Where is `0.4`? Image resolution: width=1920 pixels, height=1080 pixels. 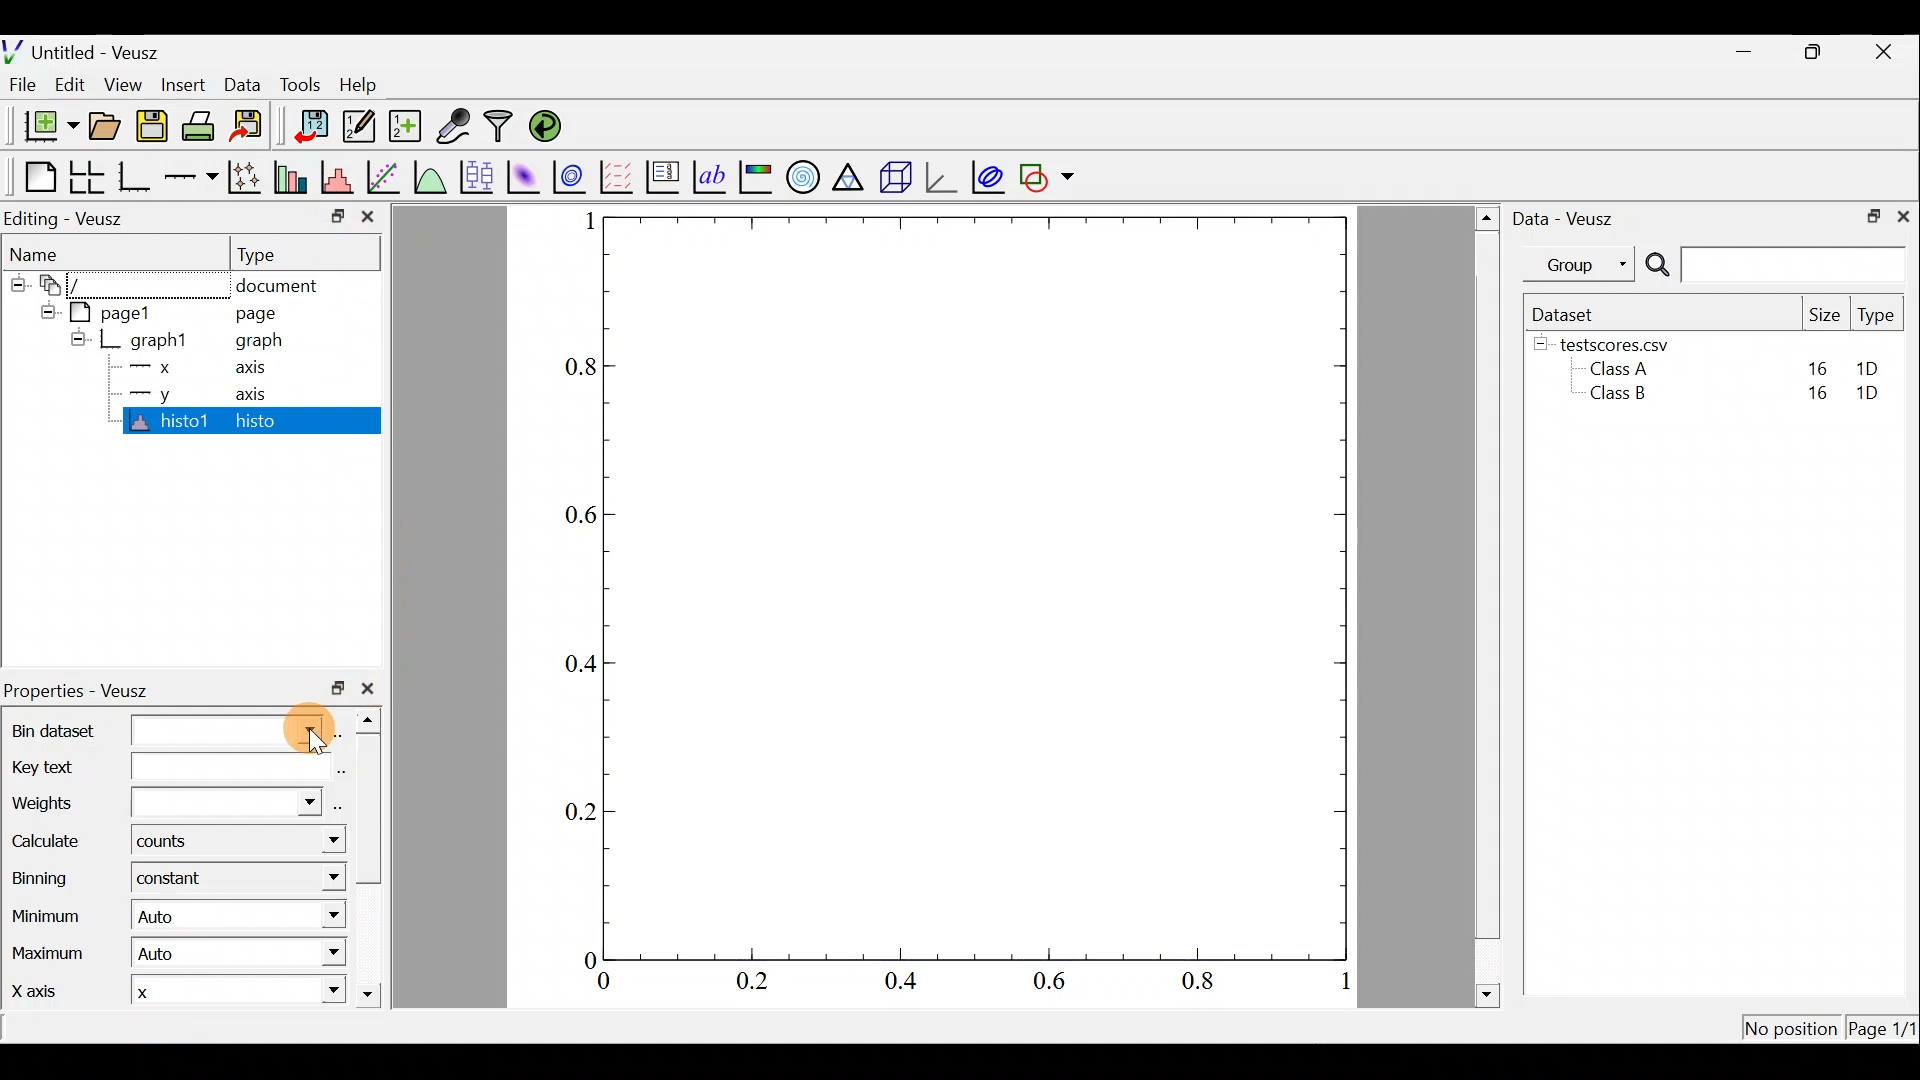
0.4 is located at coordinates (908, 985).